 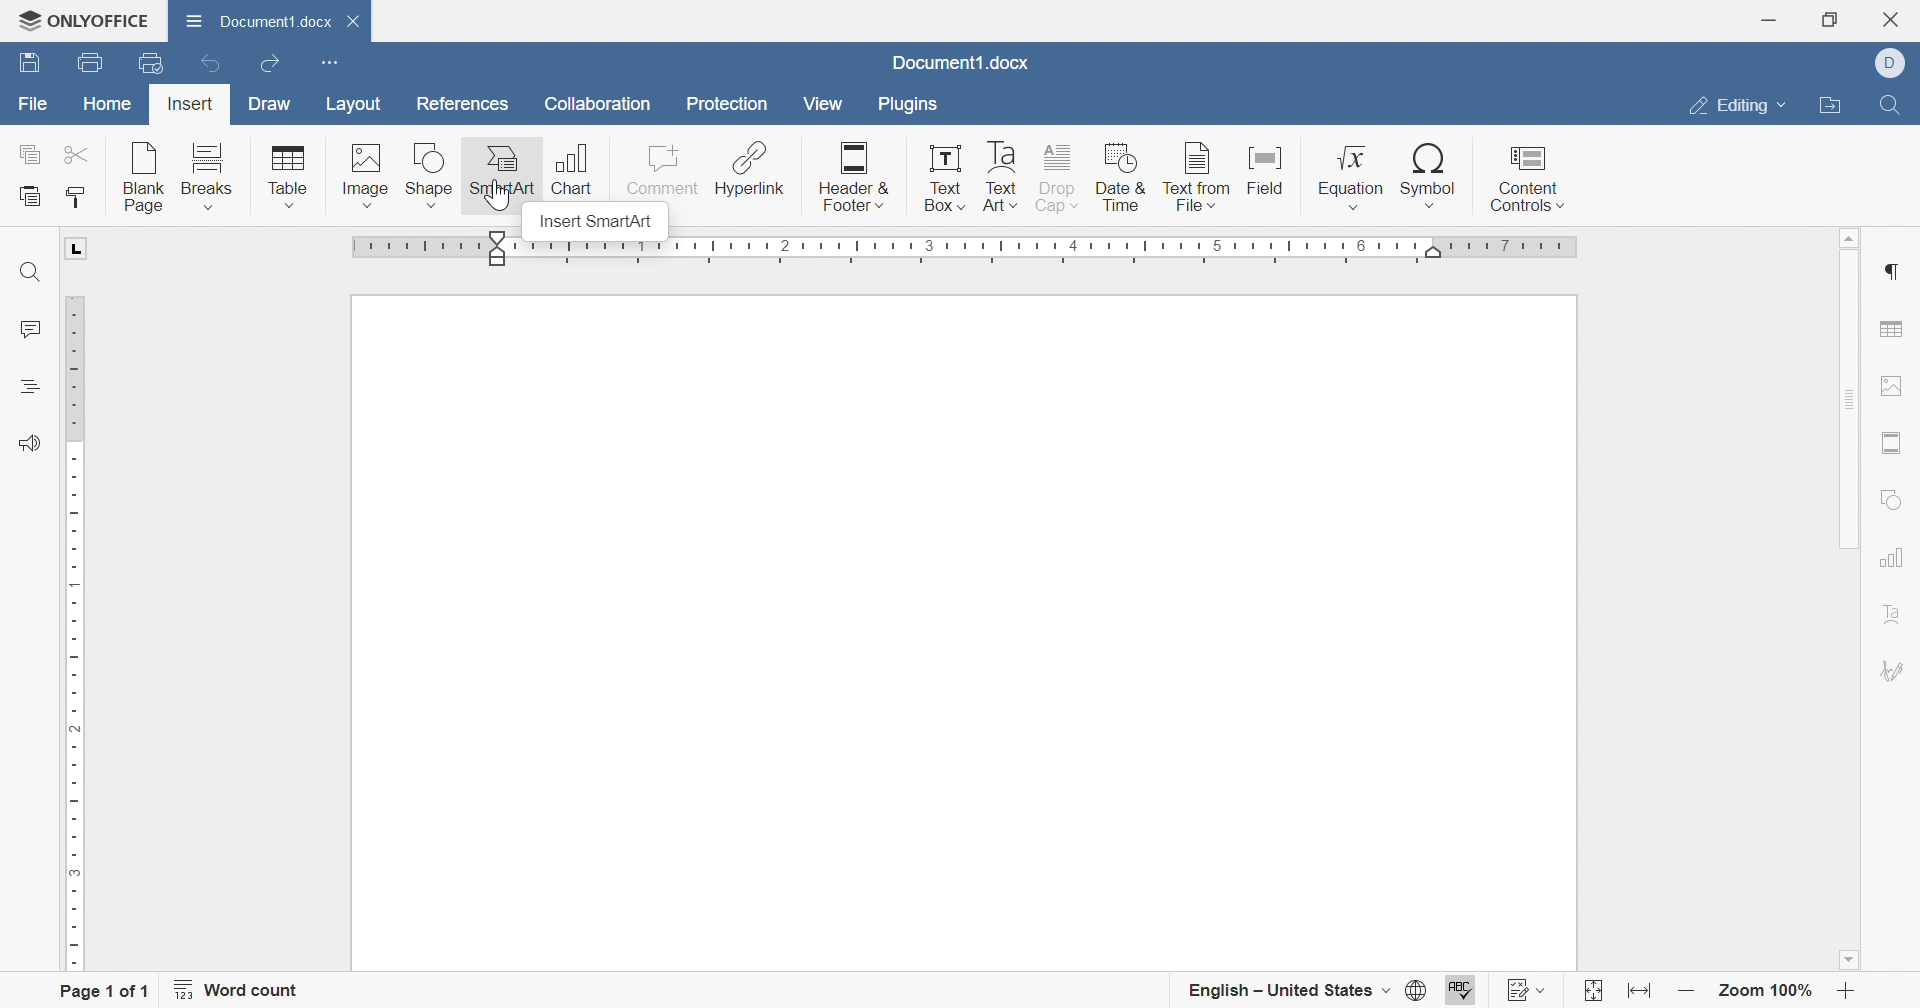 What do you see at coordinates (1893, 618) in the screenshot?
I see `Text art settings` at bounding box center [1893, 618].